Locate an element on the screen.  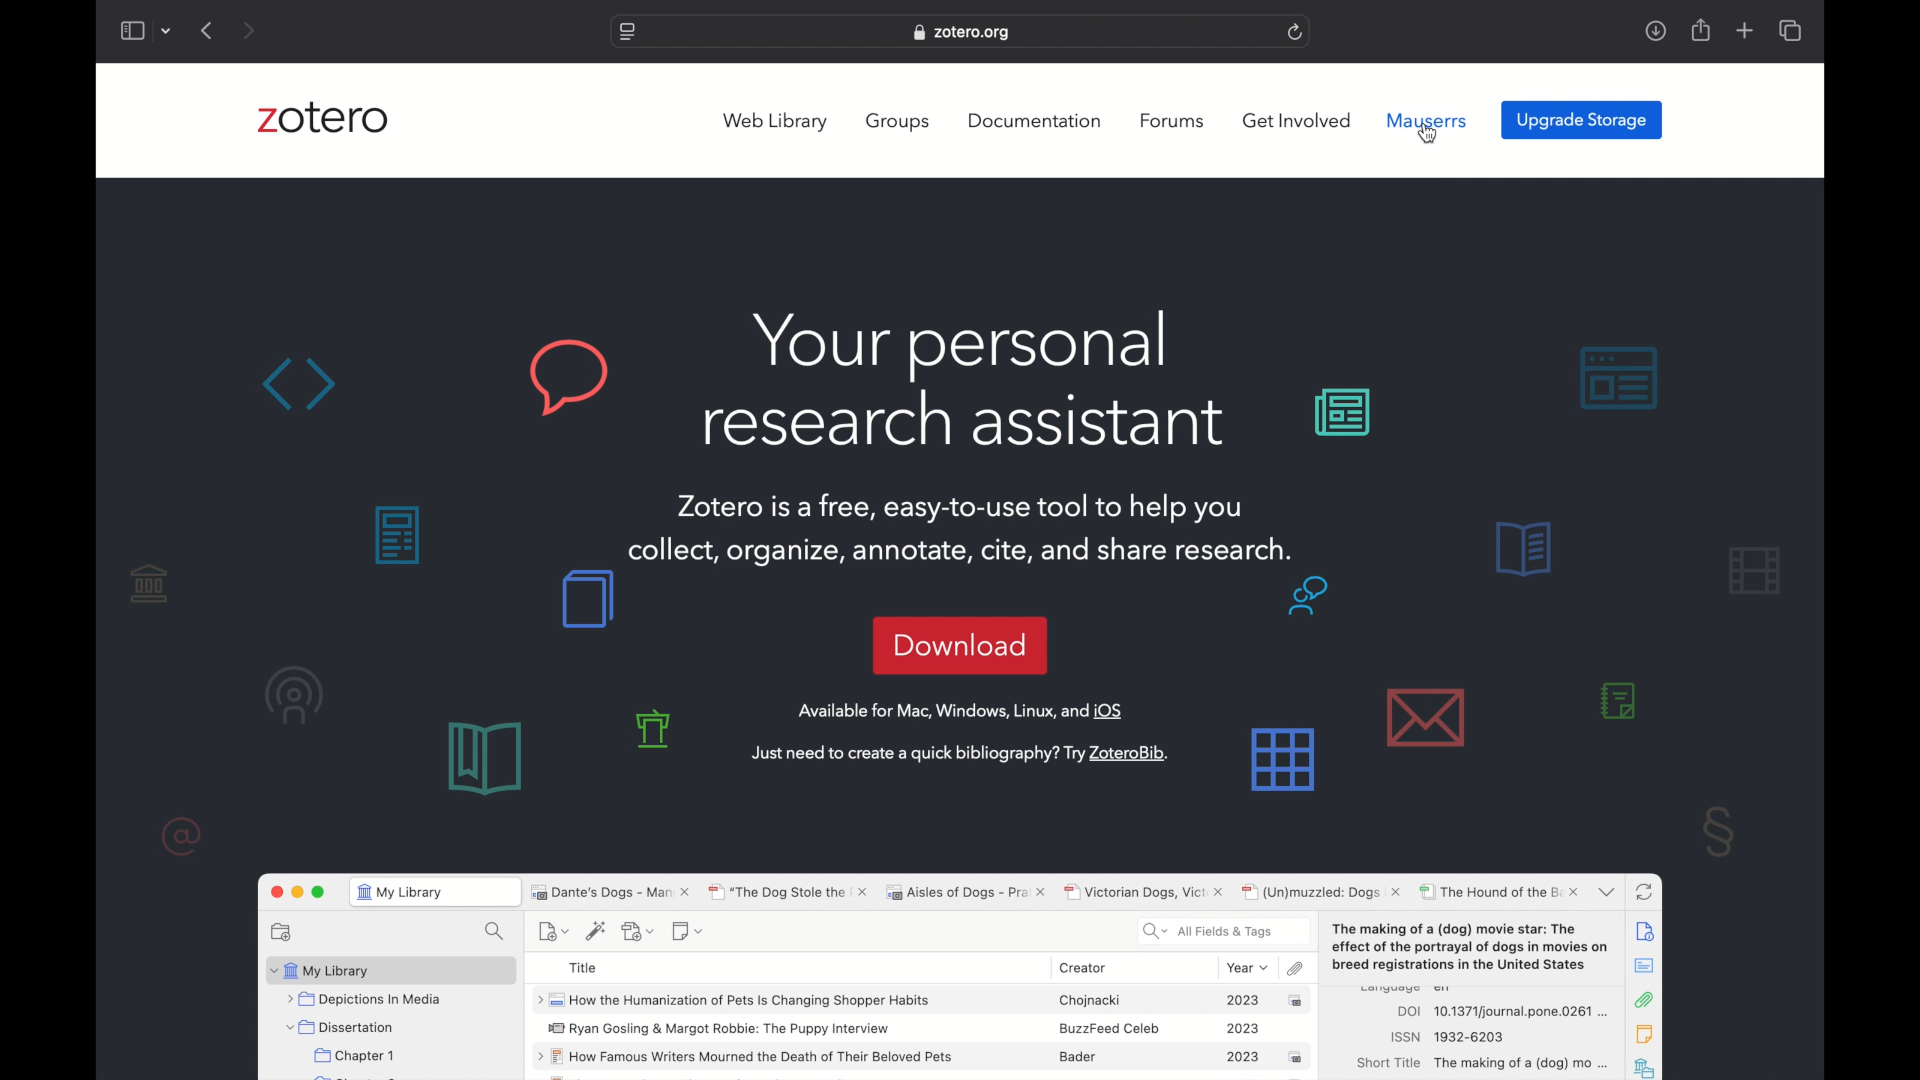
background graphics is located at coordinates (400, 536).